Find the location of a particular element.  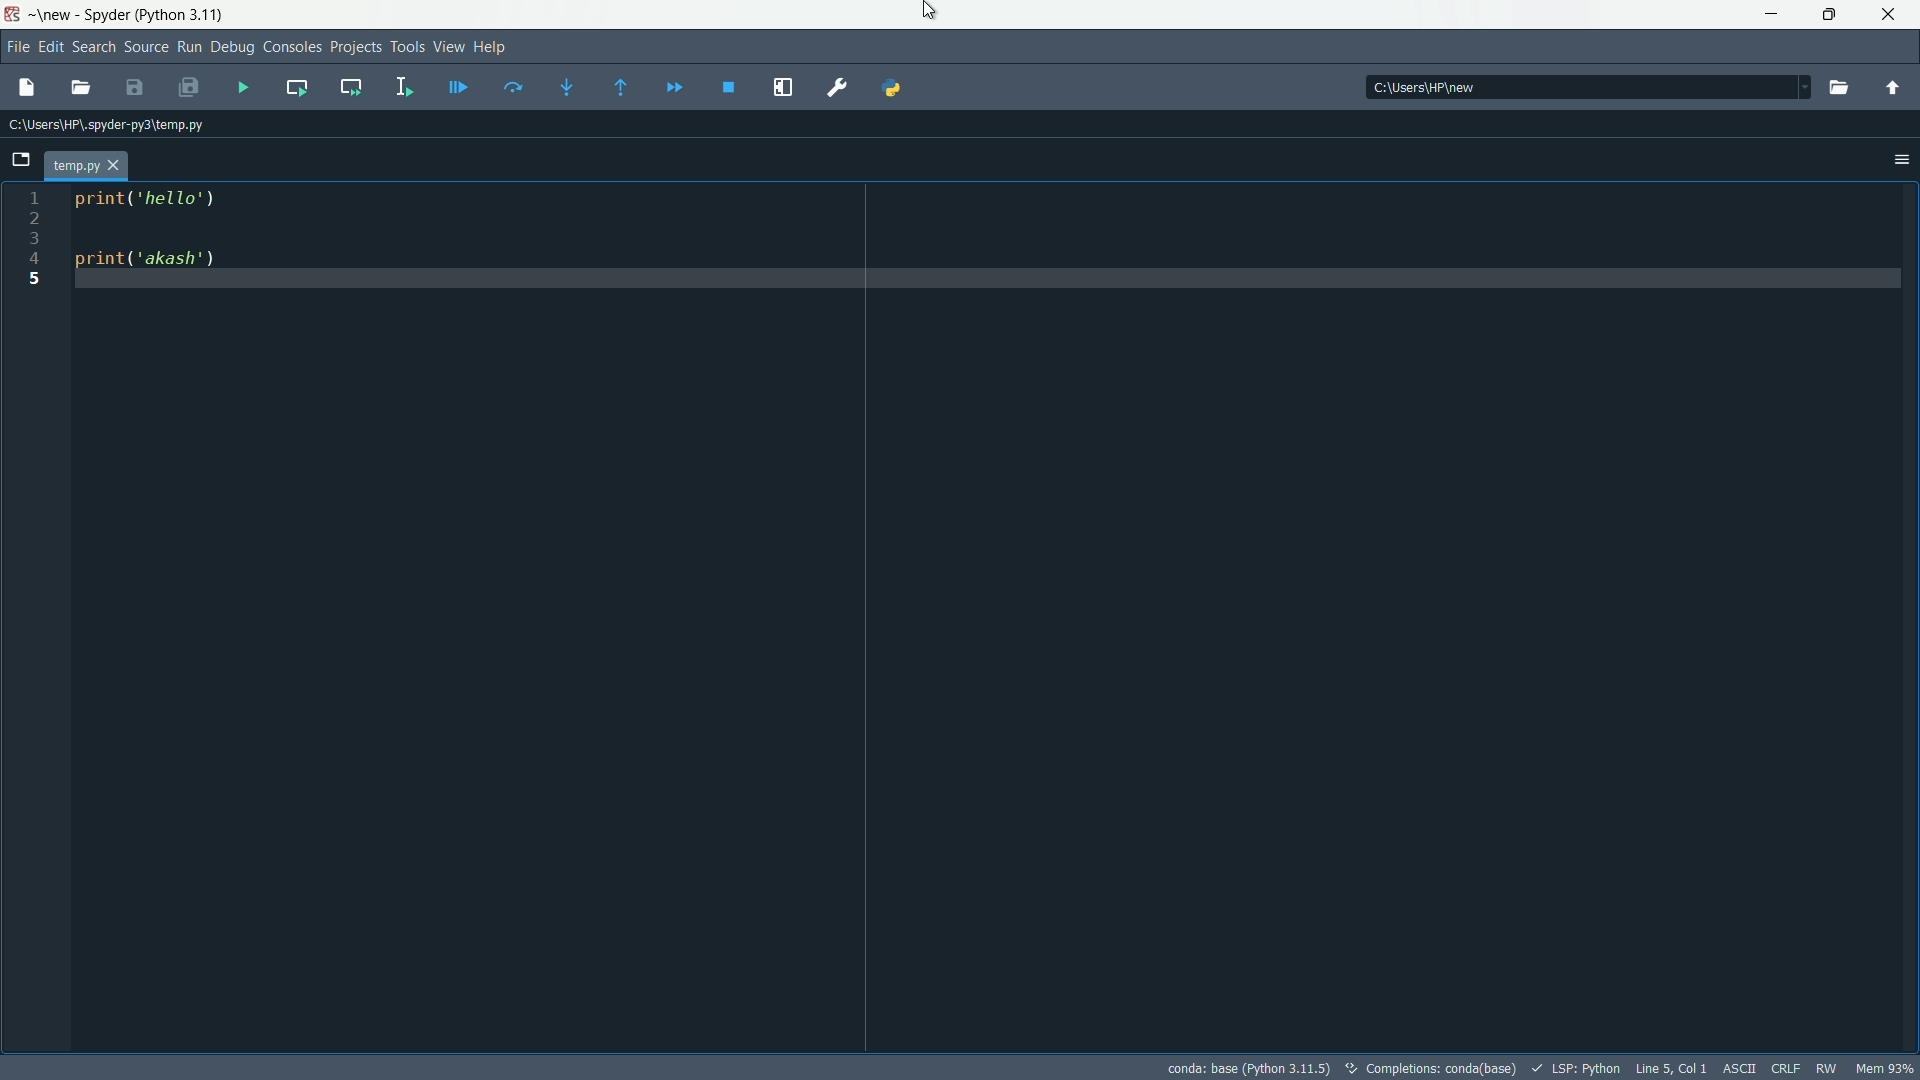

file name is located at coordinates (85, 167).